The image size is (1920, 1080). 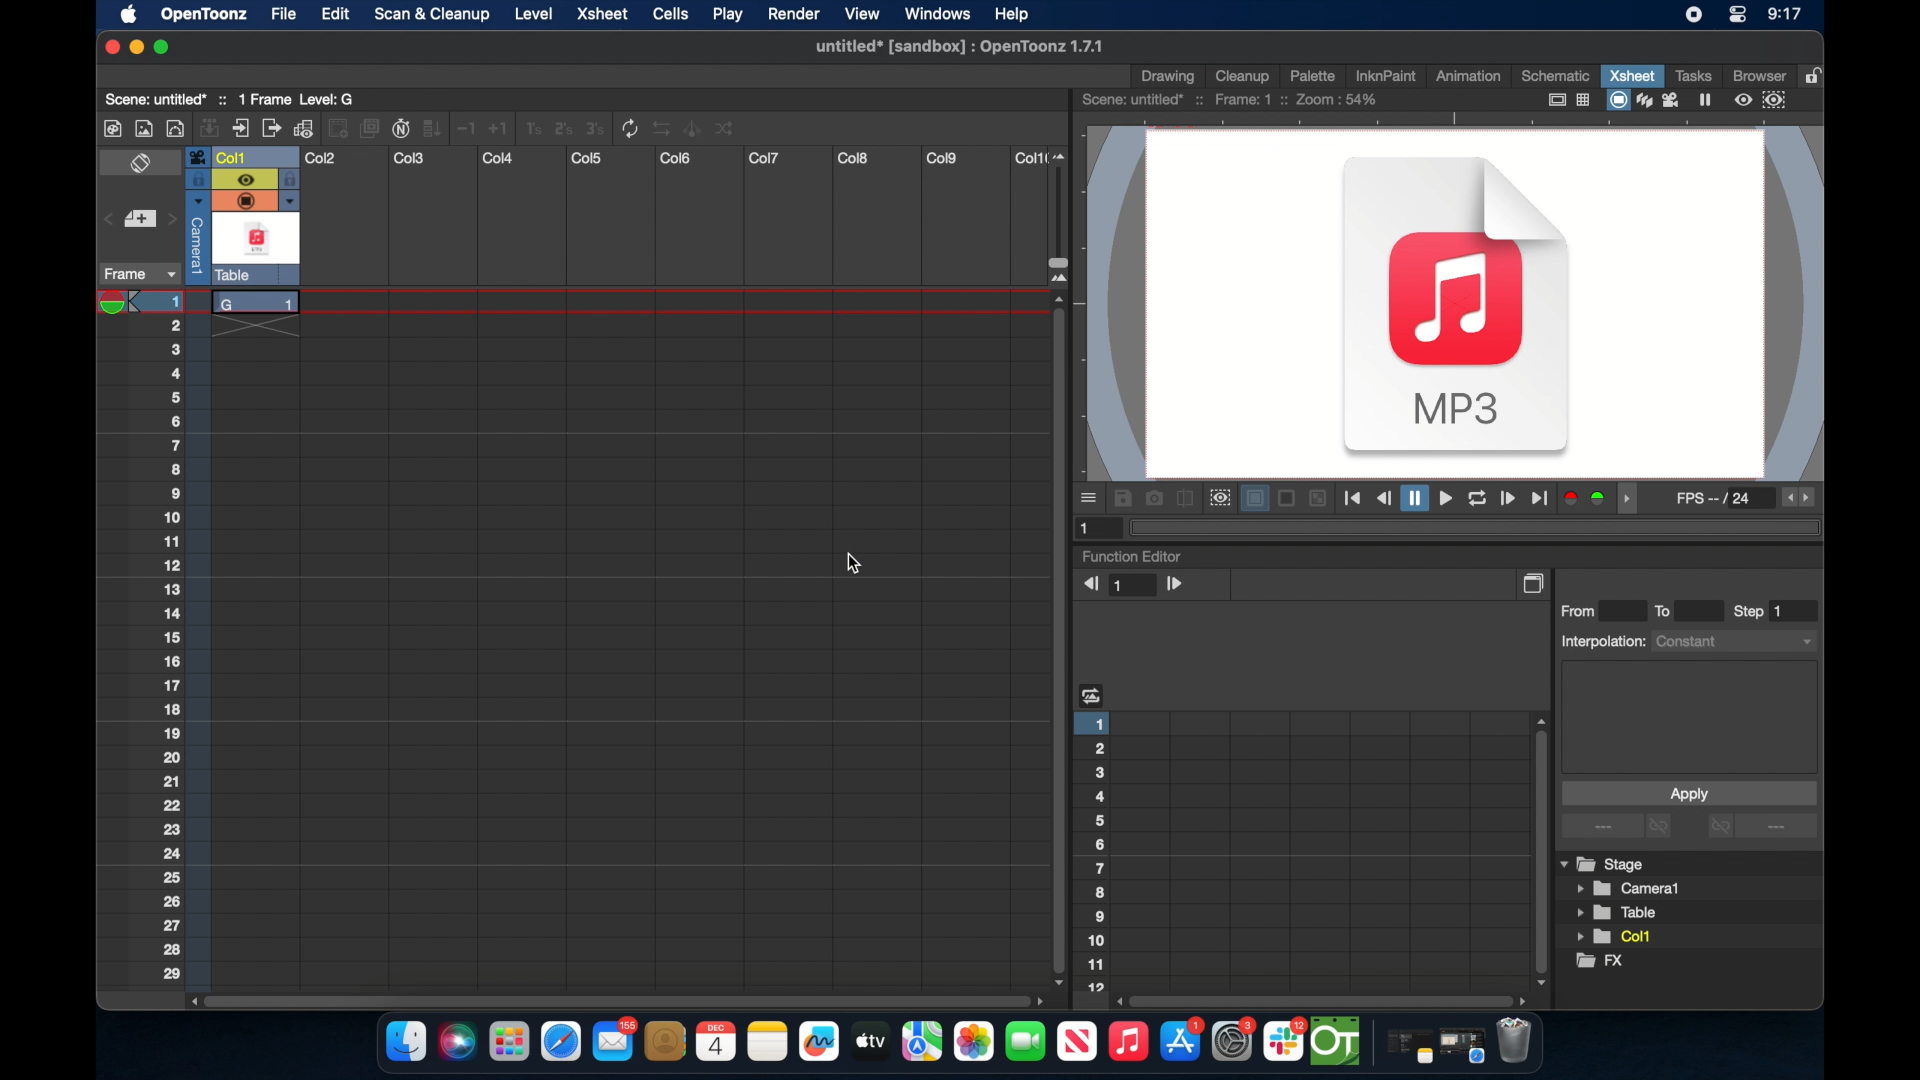 I want to click on cleanup, so click(x=1243, y=74).